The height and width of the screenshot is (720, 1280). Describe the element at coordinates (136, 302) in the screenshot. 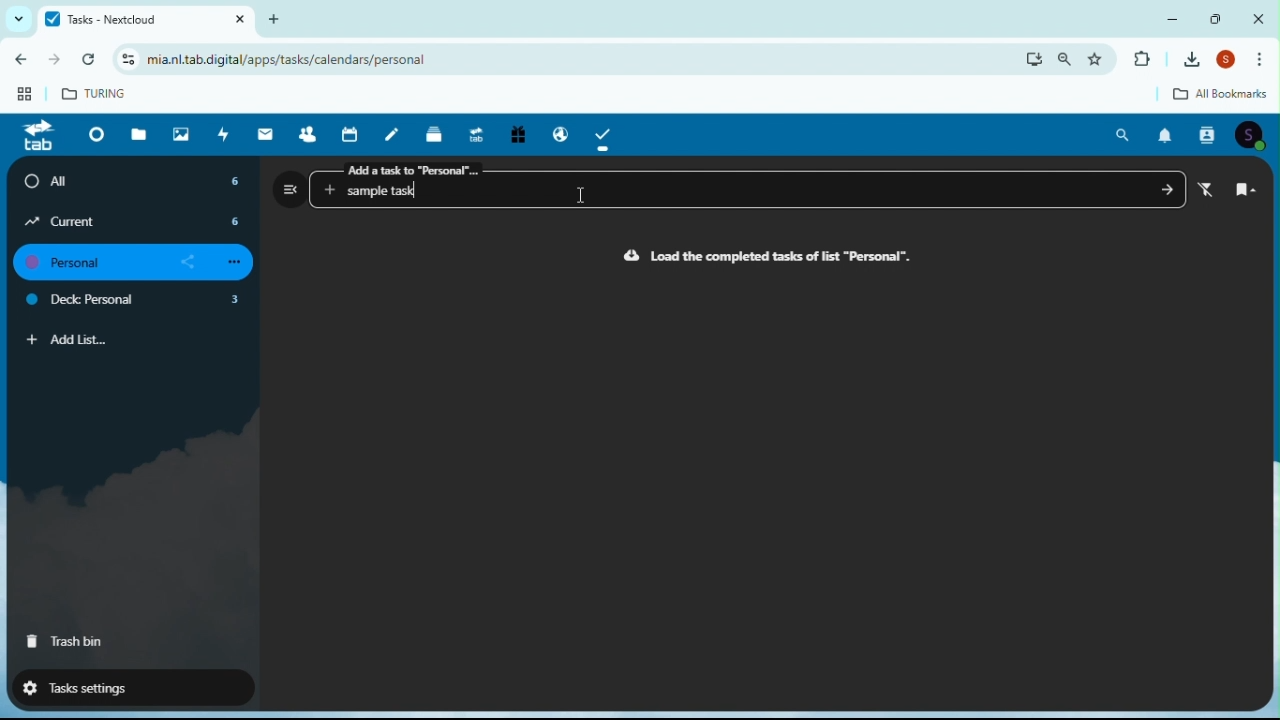

I see `Deck personal` at that location.